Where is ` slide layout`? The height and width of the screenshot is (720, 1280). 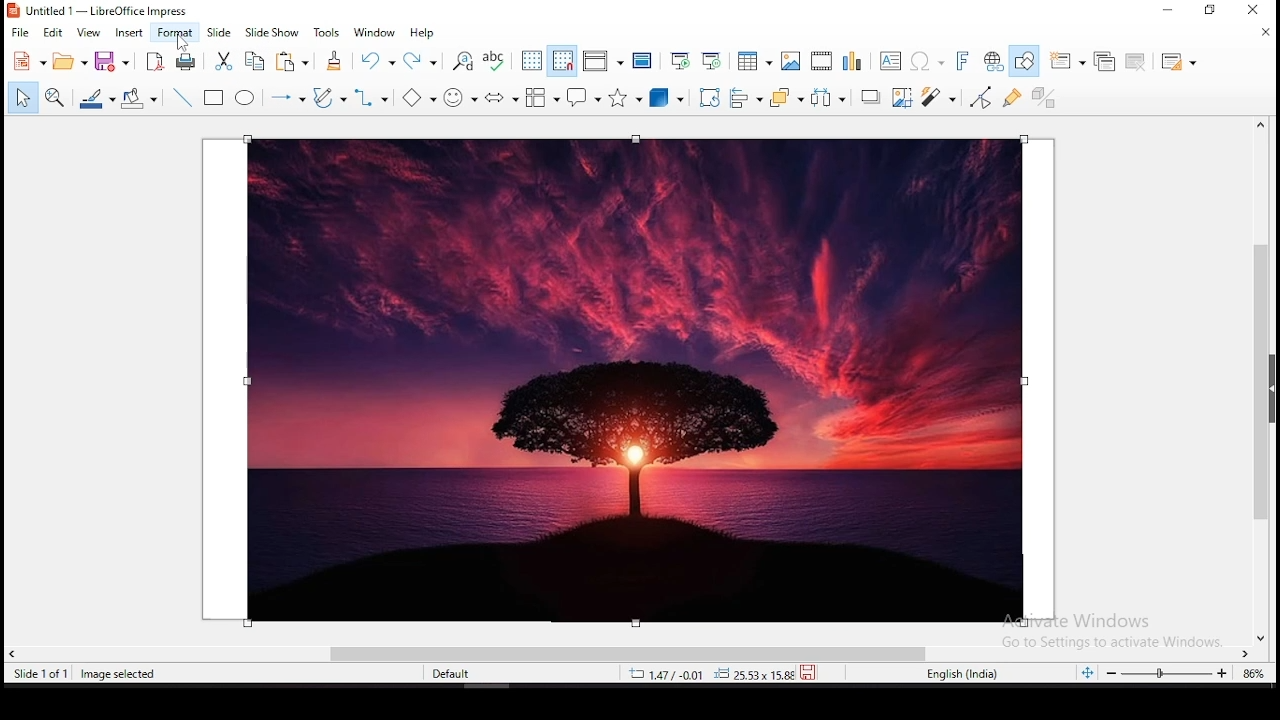  slide layout is located at coordinates (1178, 62).